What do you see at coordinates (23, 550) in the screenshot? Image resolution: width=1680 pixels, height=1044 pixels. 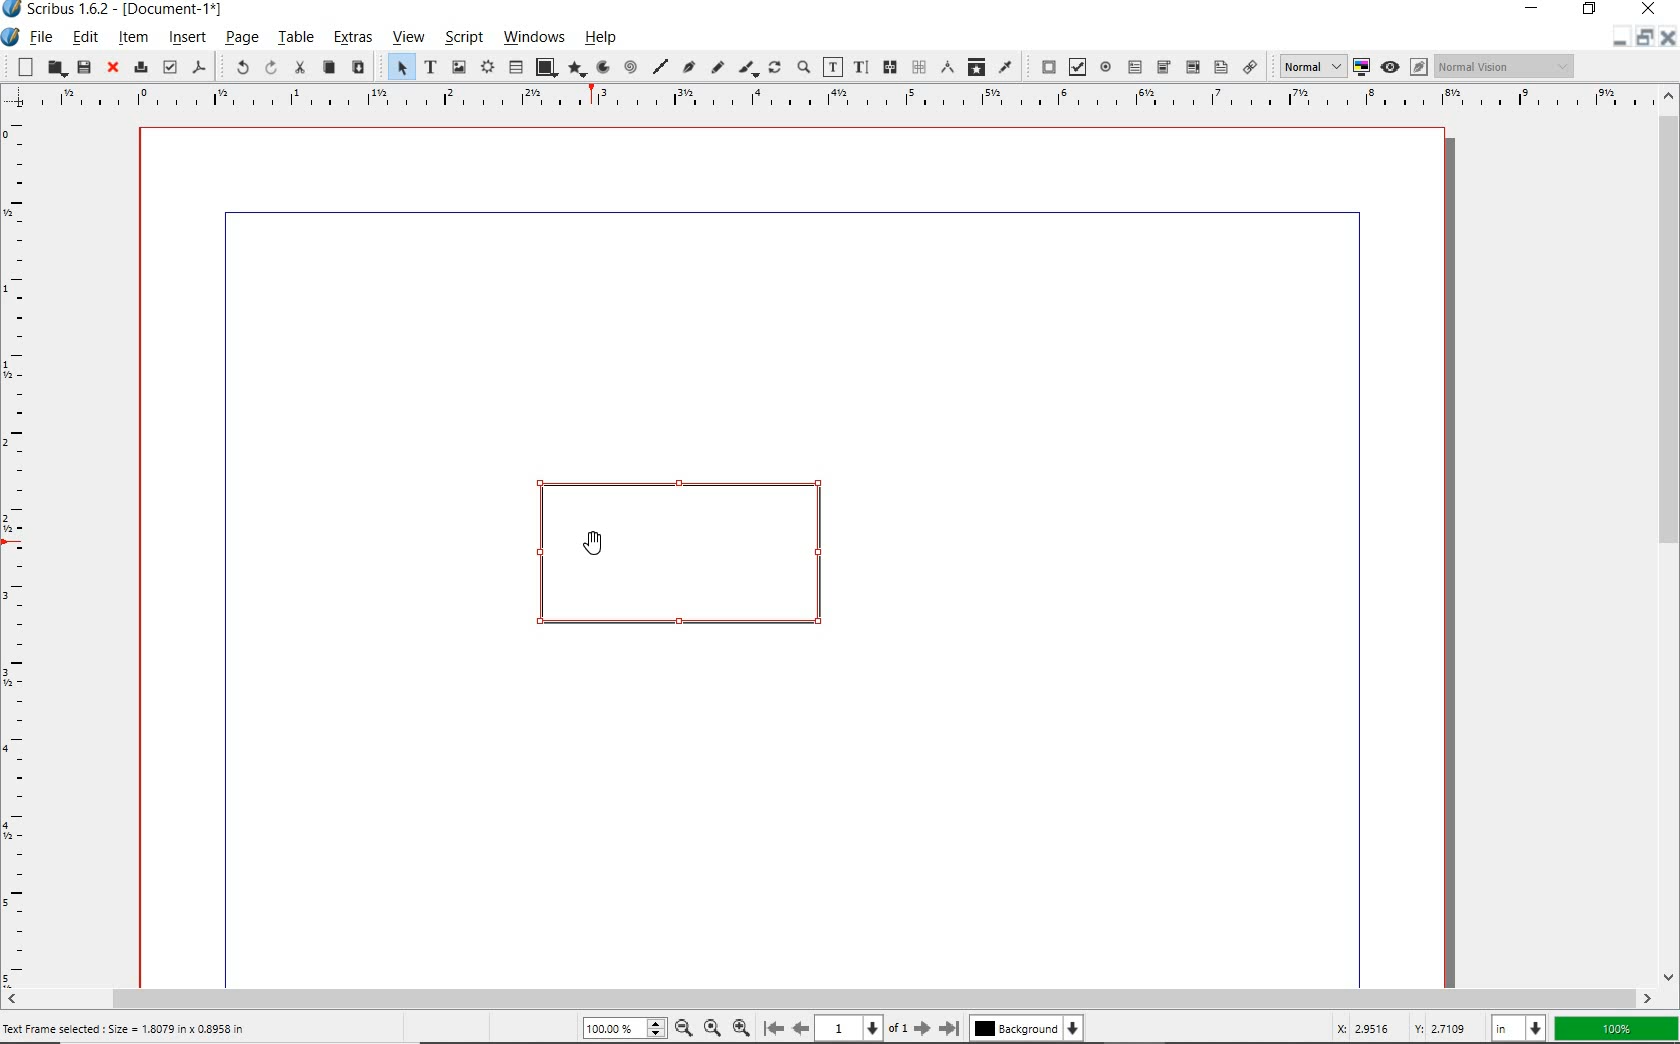 I see `Vertical Margin` at bounding box center [23, 550].